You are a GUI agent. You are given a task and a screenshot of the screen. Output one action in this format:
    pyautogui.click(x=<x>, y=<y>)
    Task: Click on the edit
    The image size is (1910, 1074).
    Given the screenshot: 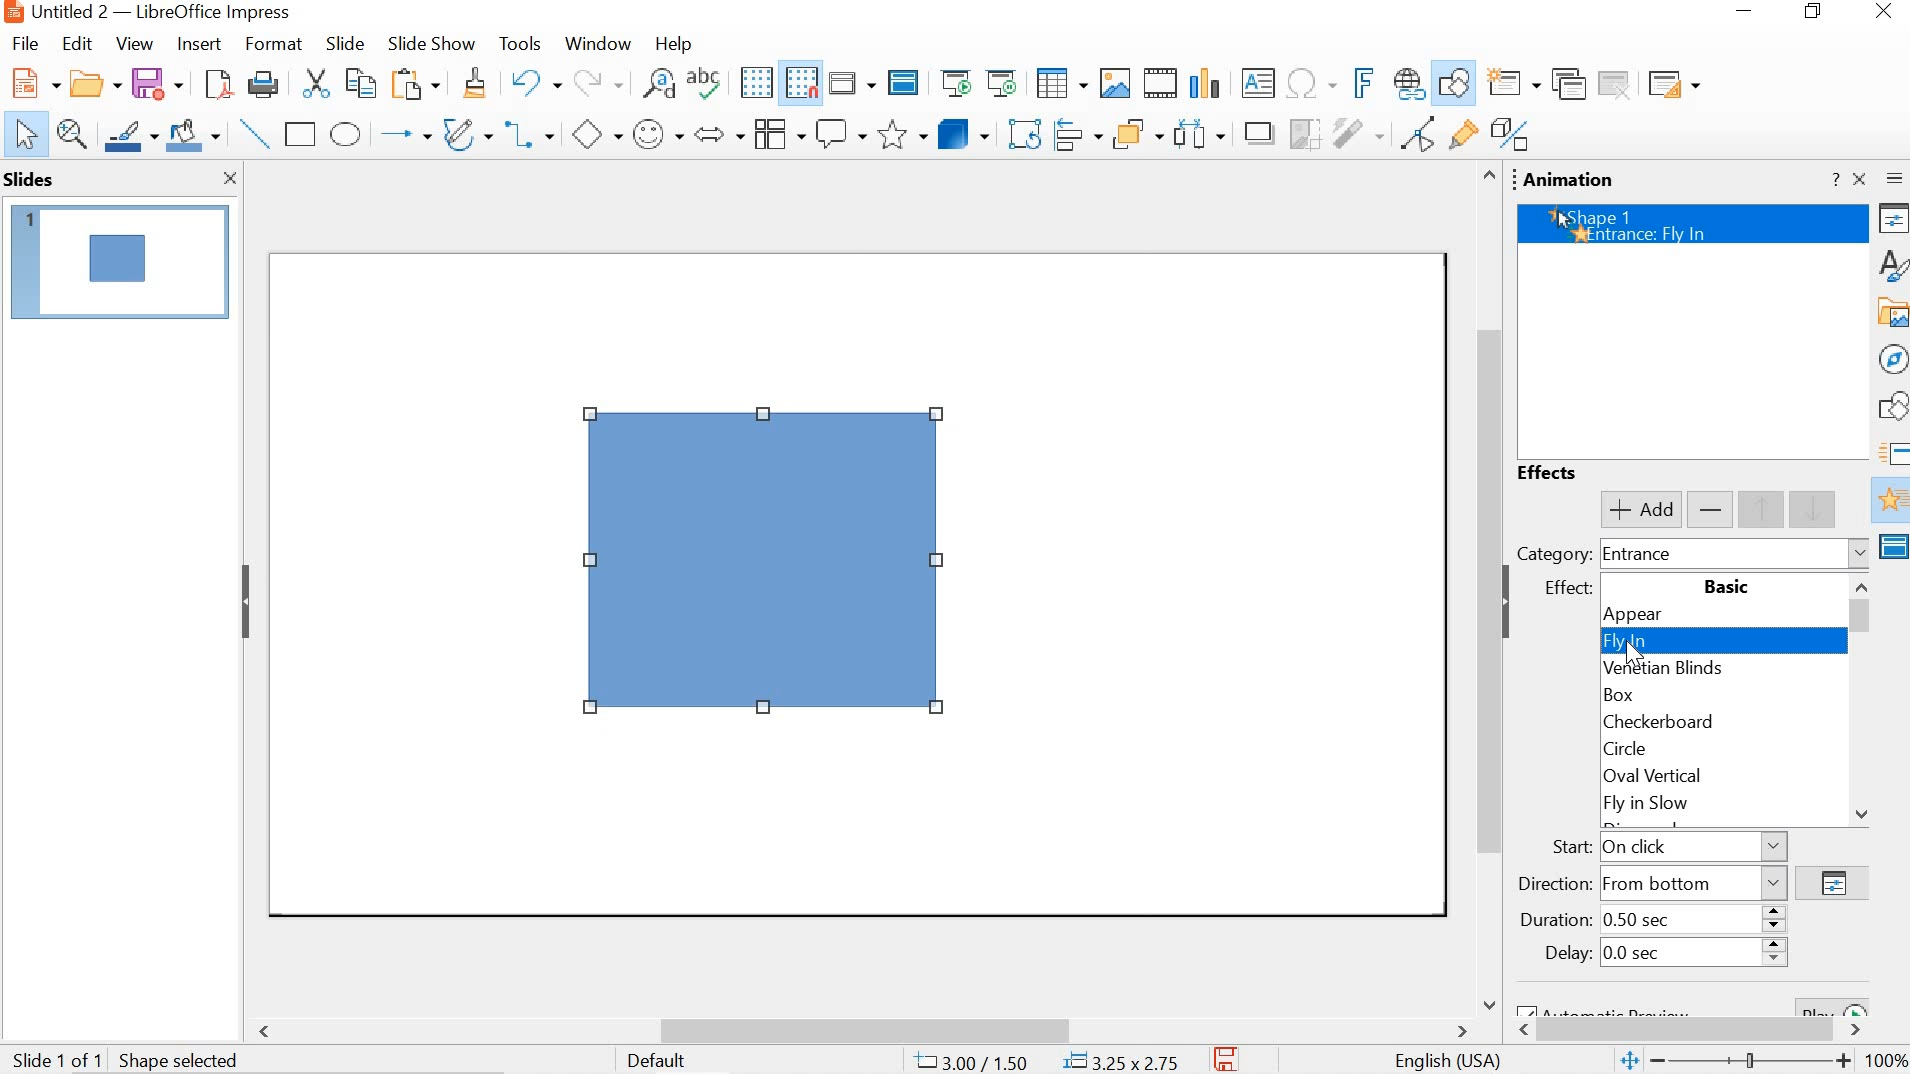 What is the action you would take?
    pyautogui.click(x=78, y=46)
    